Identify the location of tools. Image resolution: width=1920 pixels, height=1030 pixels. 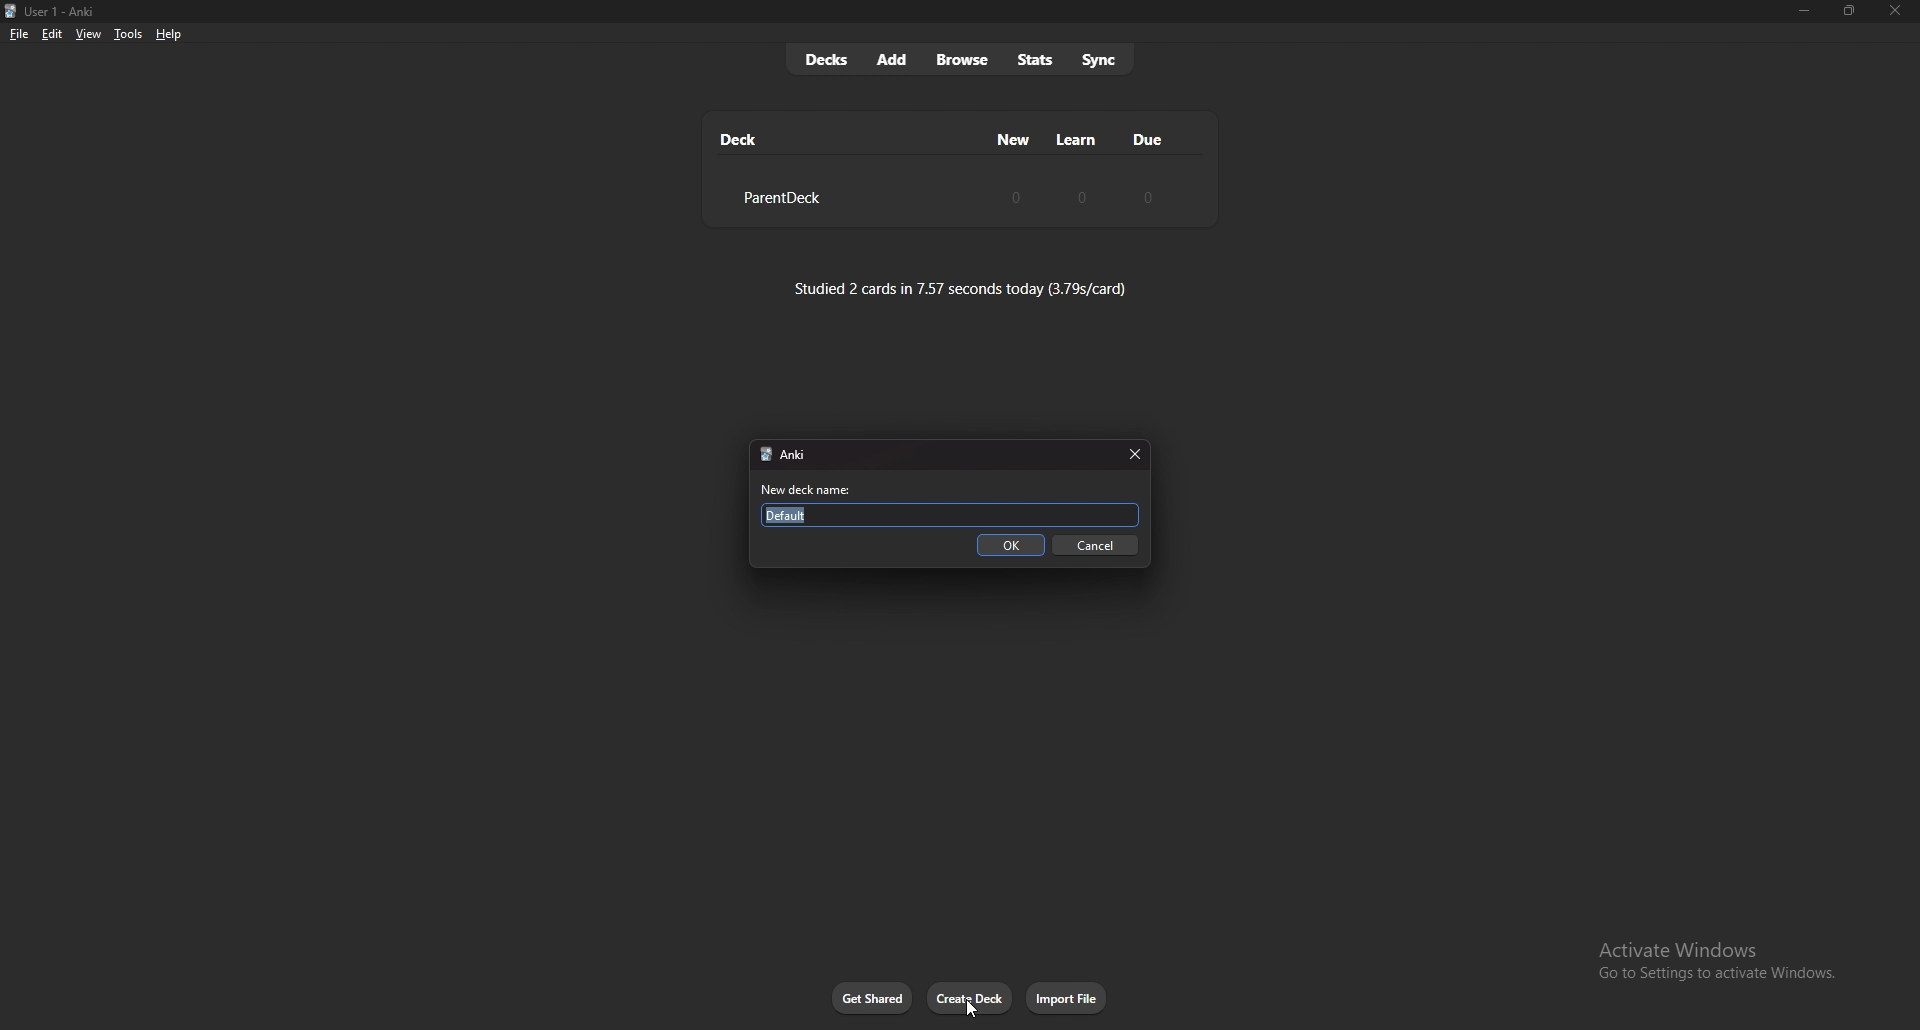
(128, 34).